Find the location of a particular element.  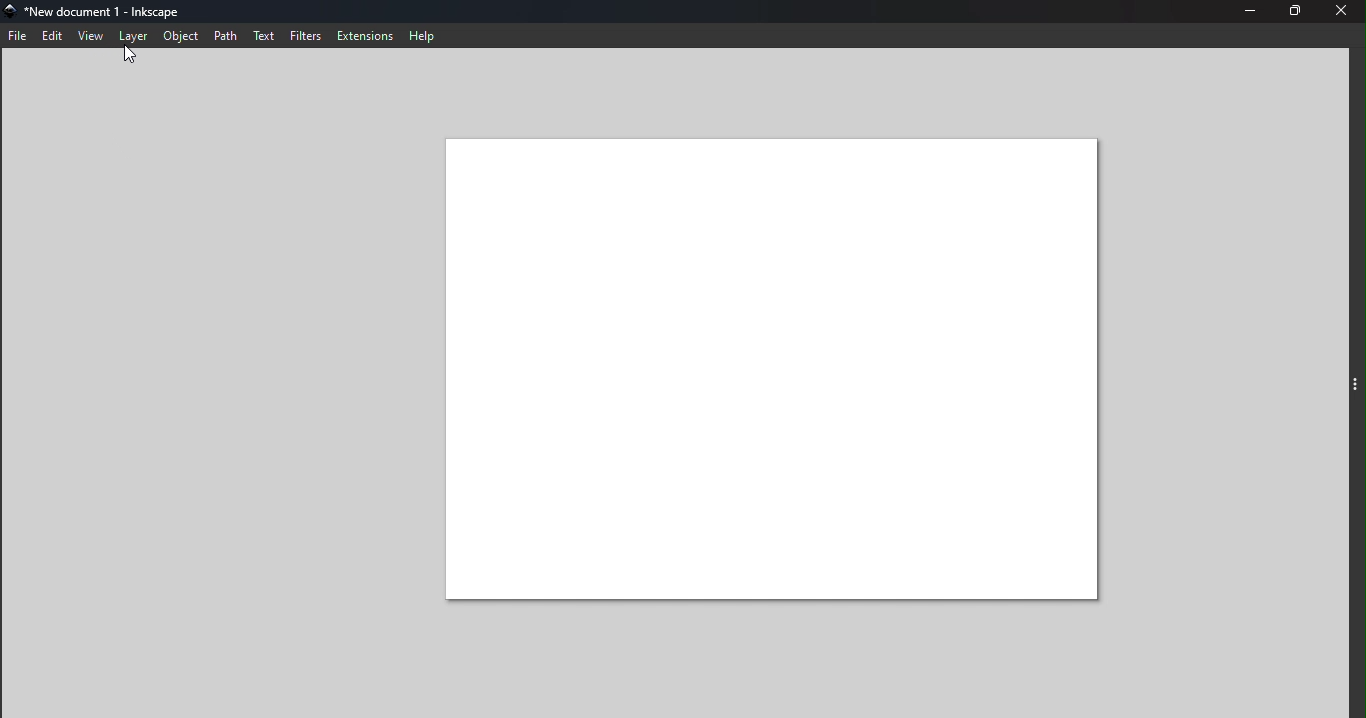

Canvas is located at coordinates (768, 371).